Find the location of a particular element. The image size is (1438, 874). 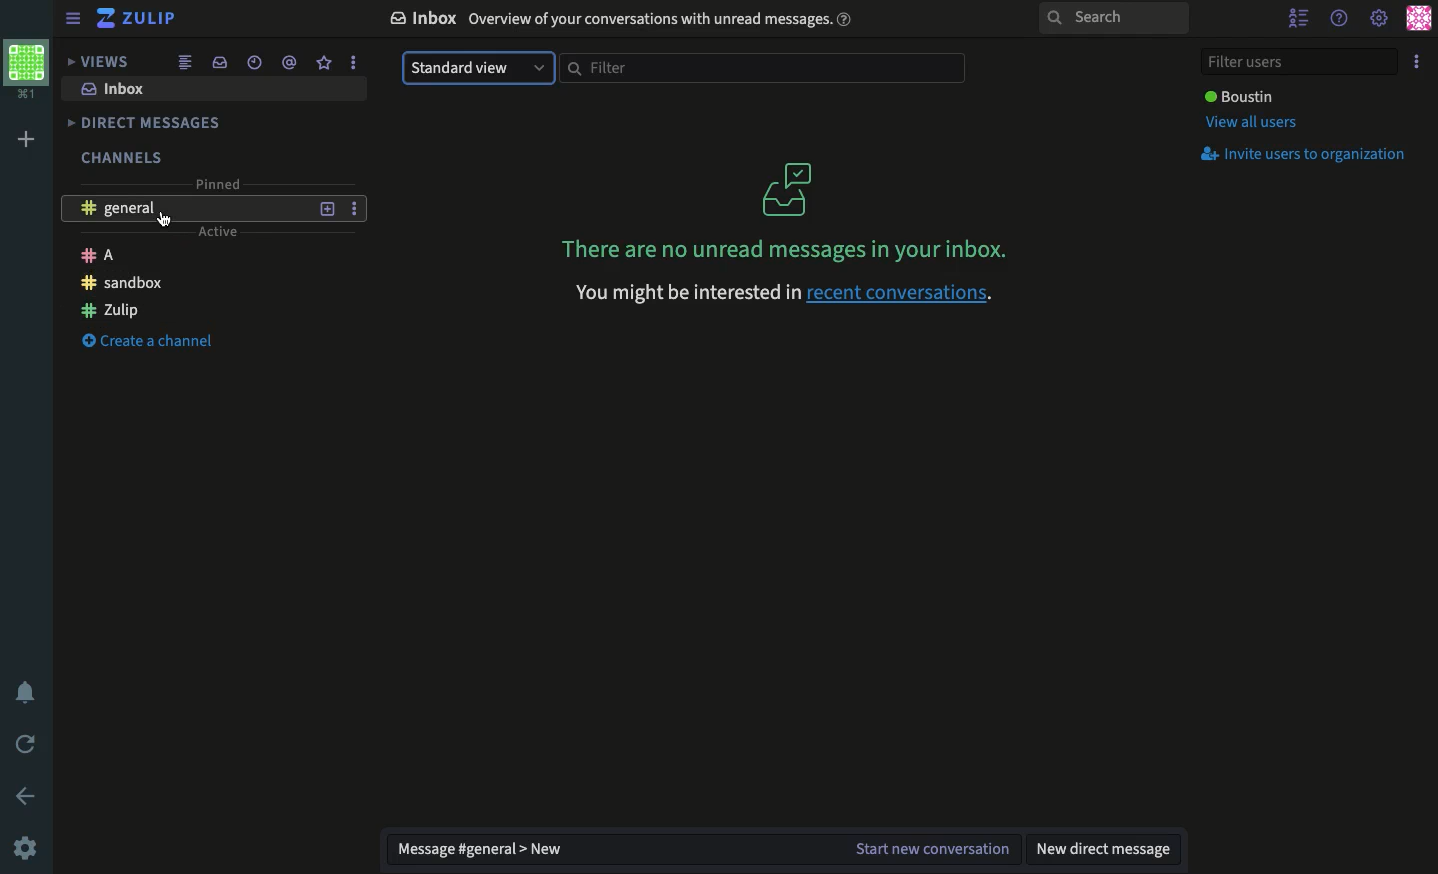

Add is located at coordinates (29, 137).